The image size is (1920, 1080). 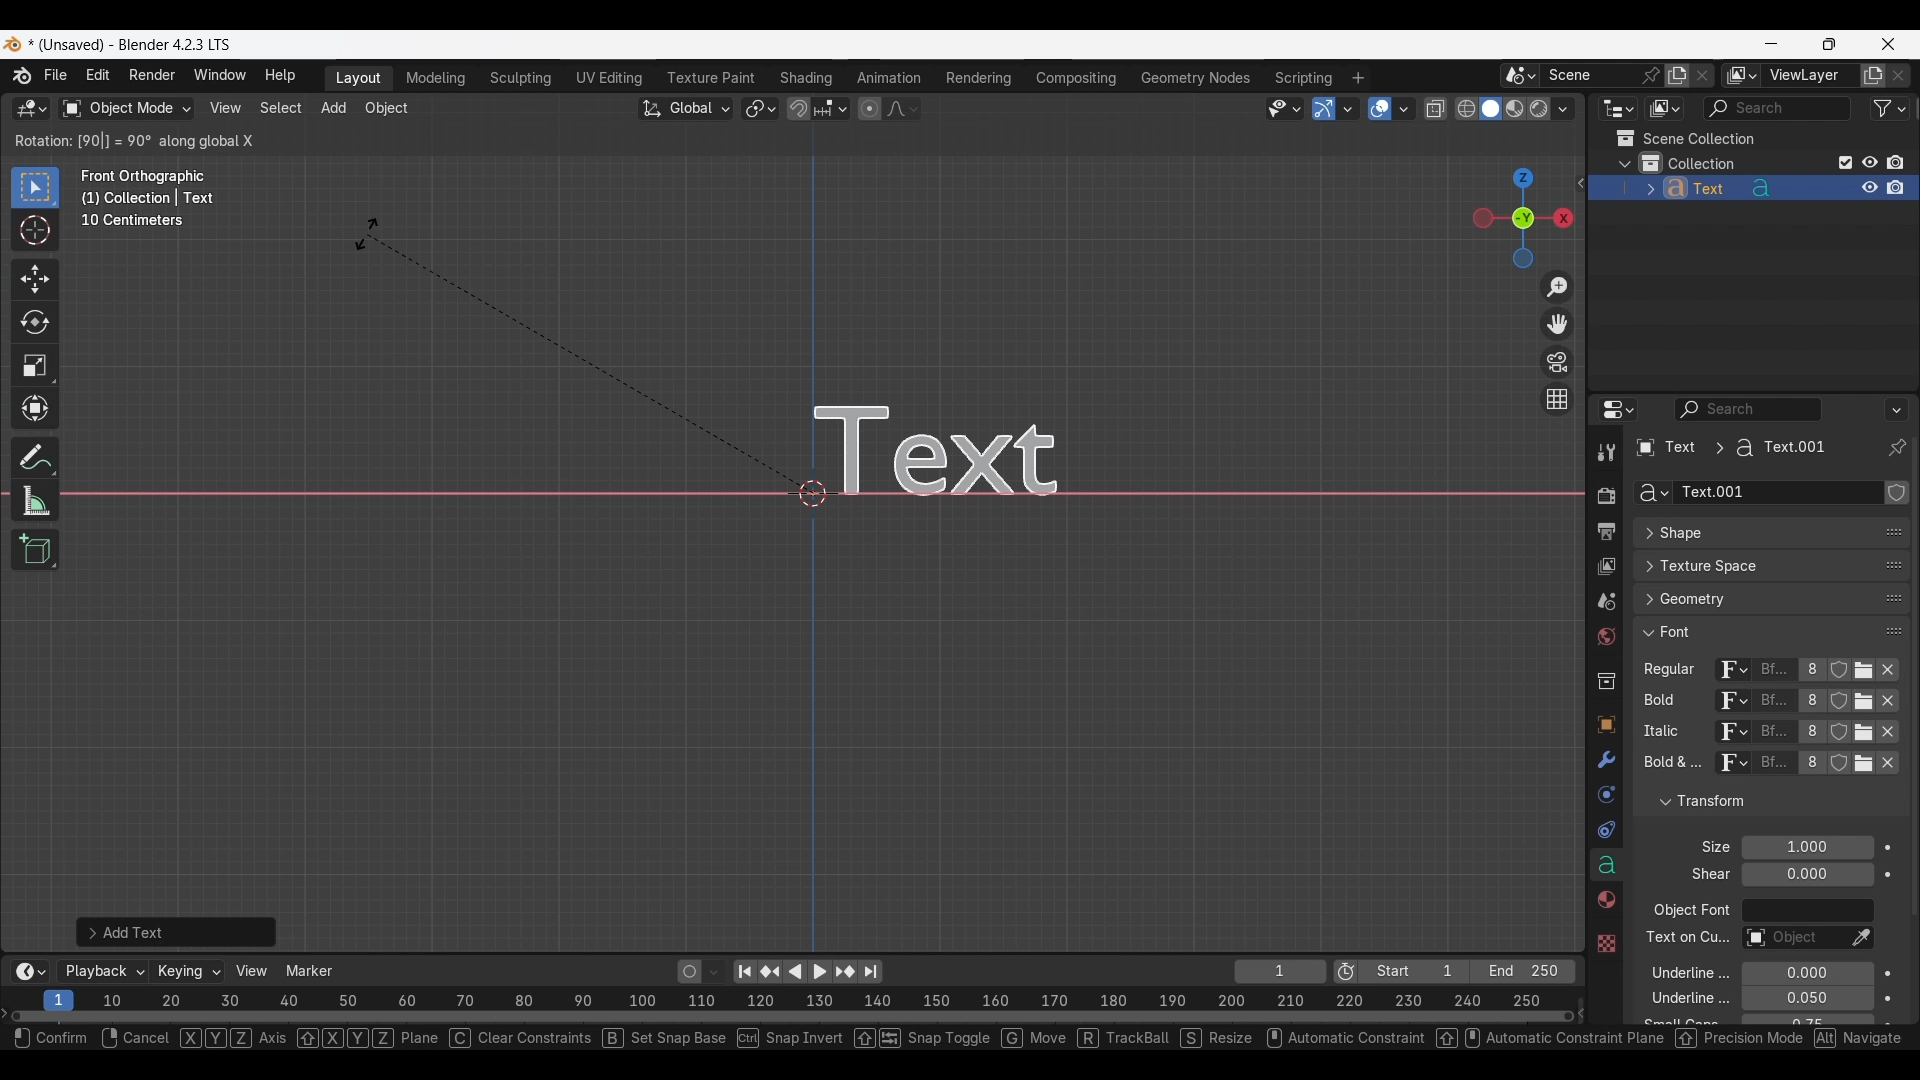 I want to click on Move, so click(x=36, y=280).